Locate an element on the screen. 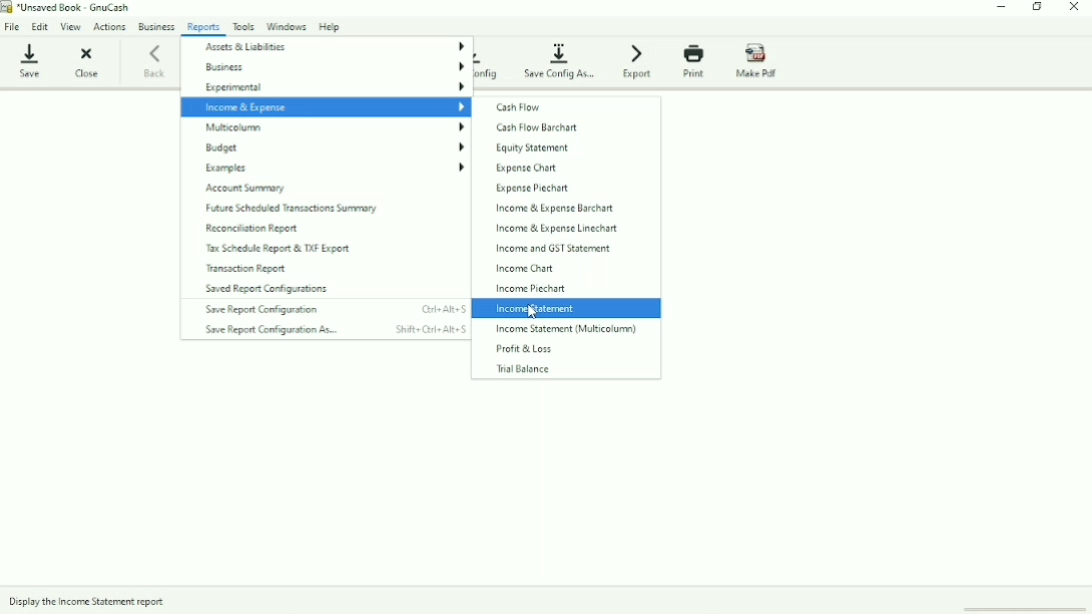  Saved Report Configurations is located at coordinates (264, 288).